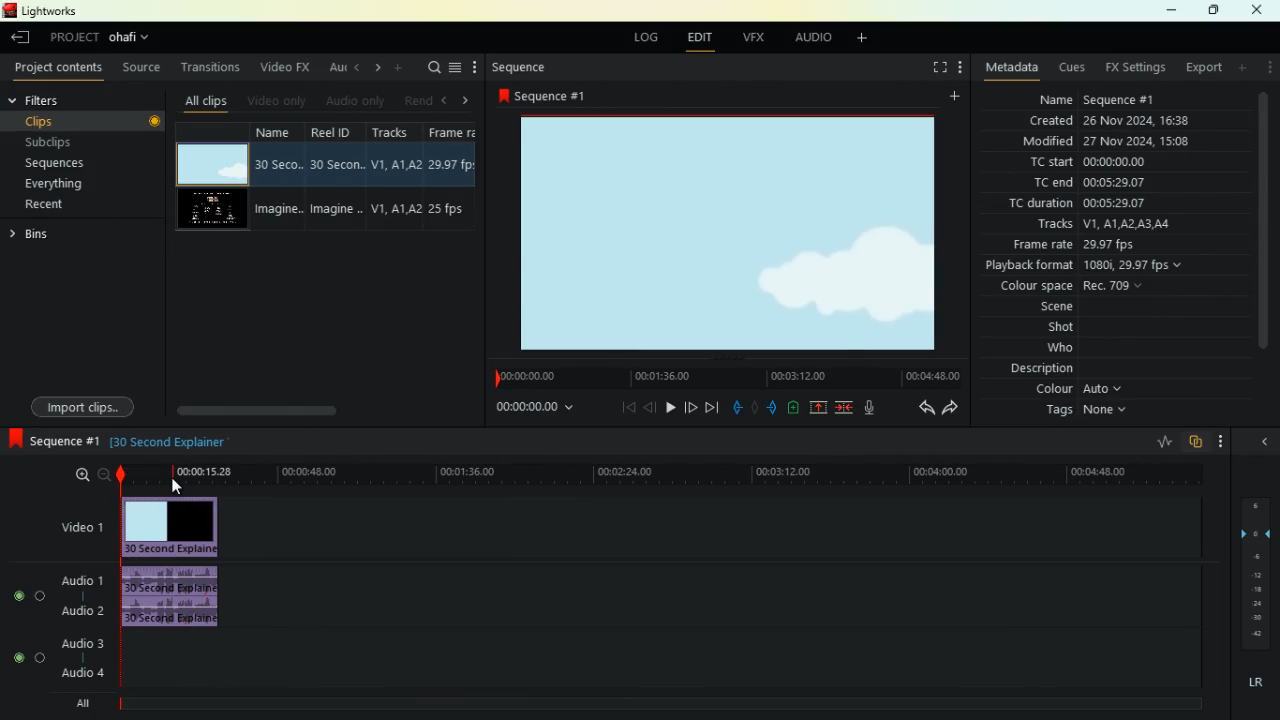  I want to click on merge, so click(846, 408).